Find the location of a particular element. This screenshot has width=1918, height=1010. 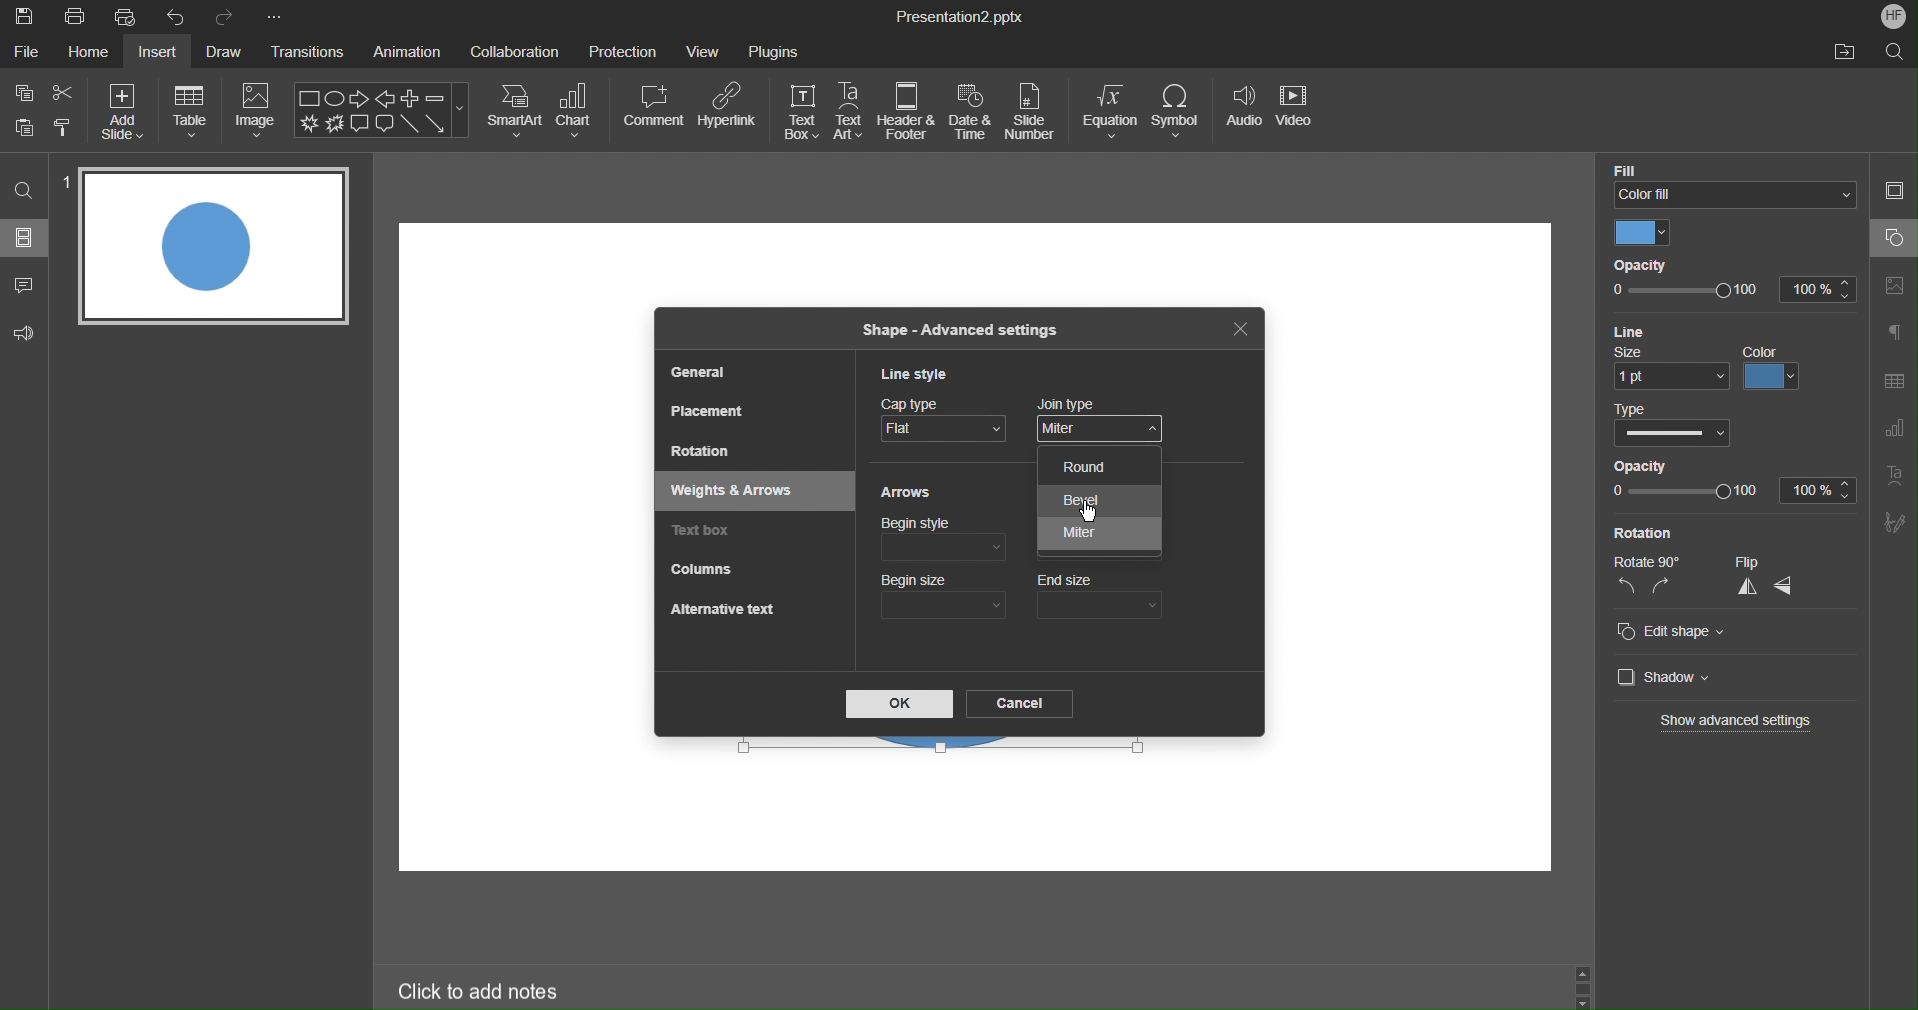

Open File Location is located at coordinates (1844, 53).